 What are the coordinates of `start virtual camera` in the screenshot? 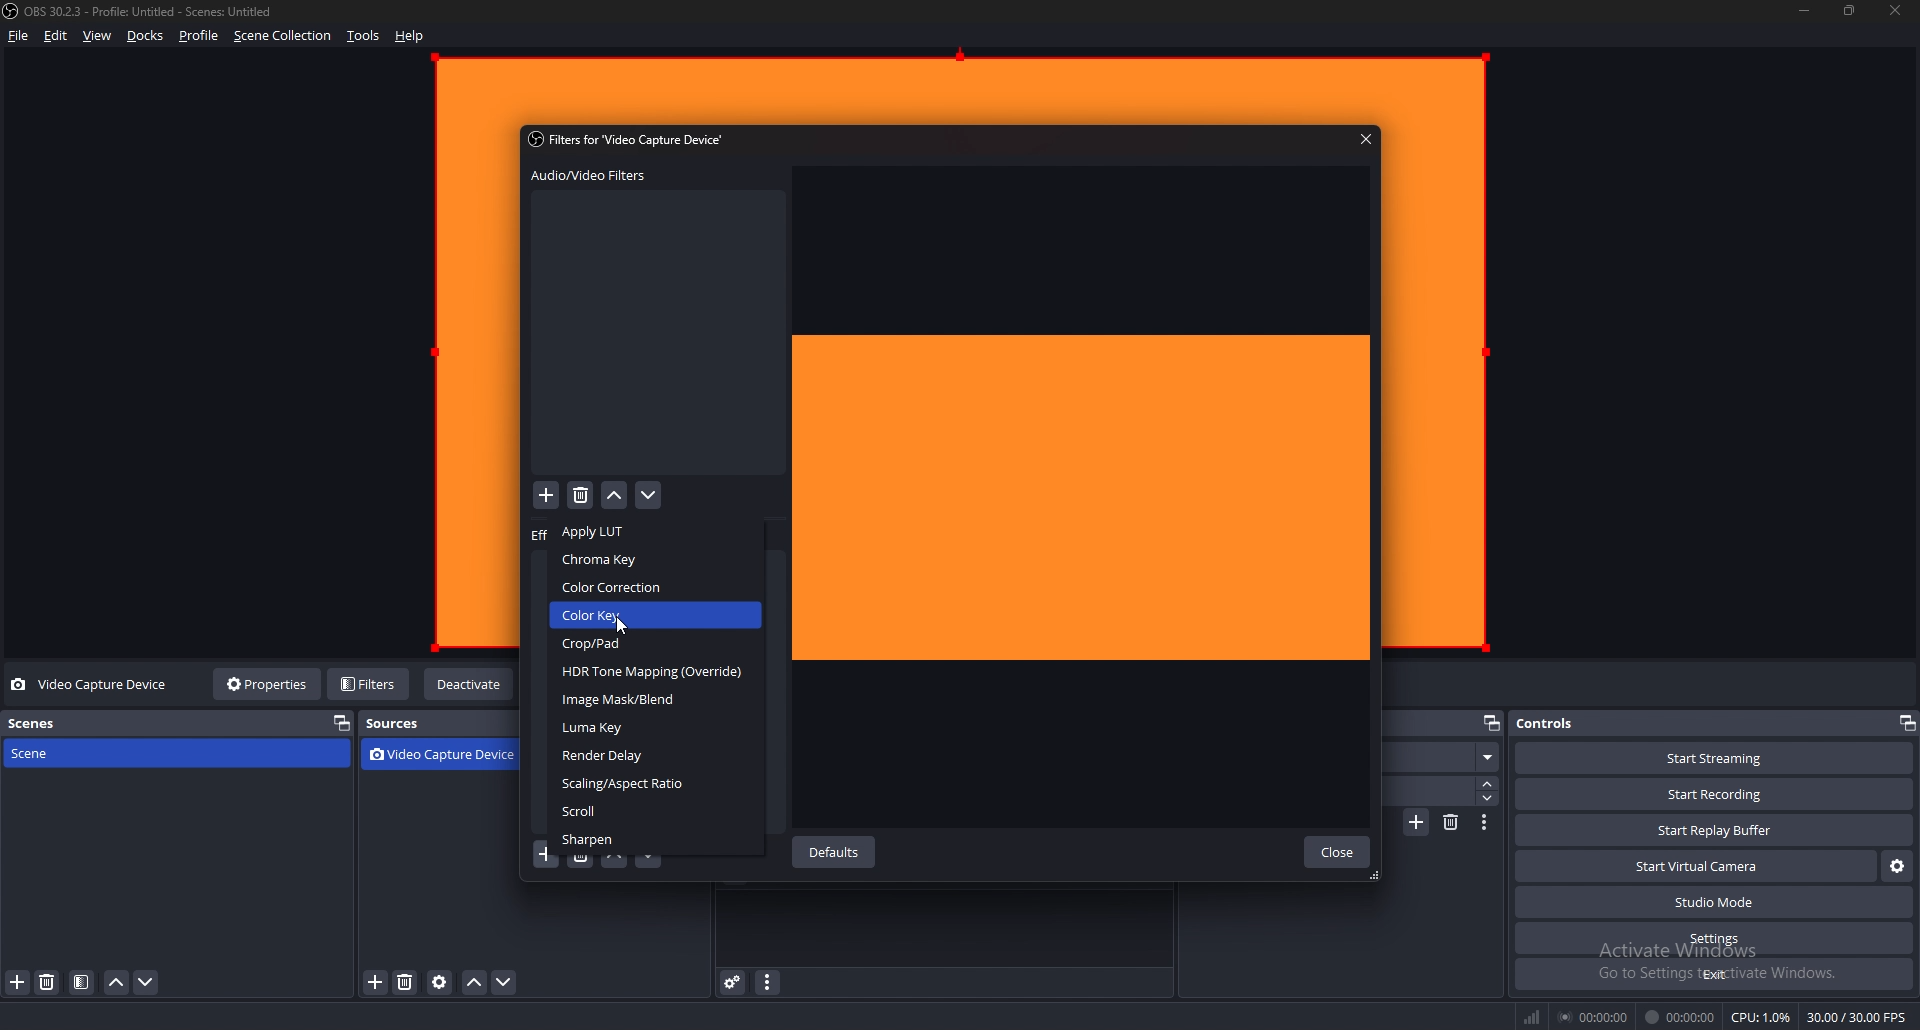 It's located at (1697, 866).